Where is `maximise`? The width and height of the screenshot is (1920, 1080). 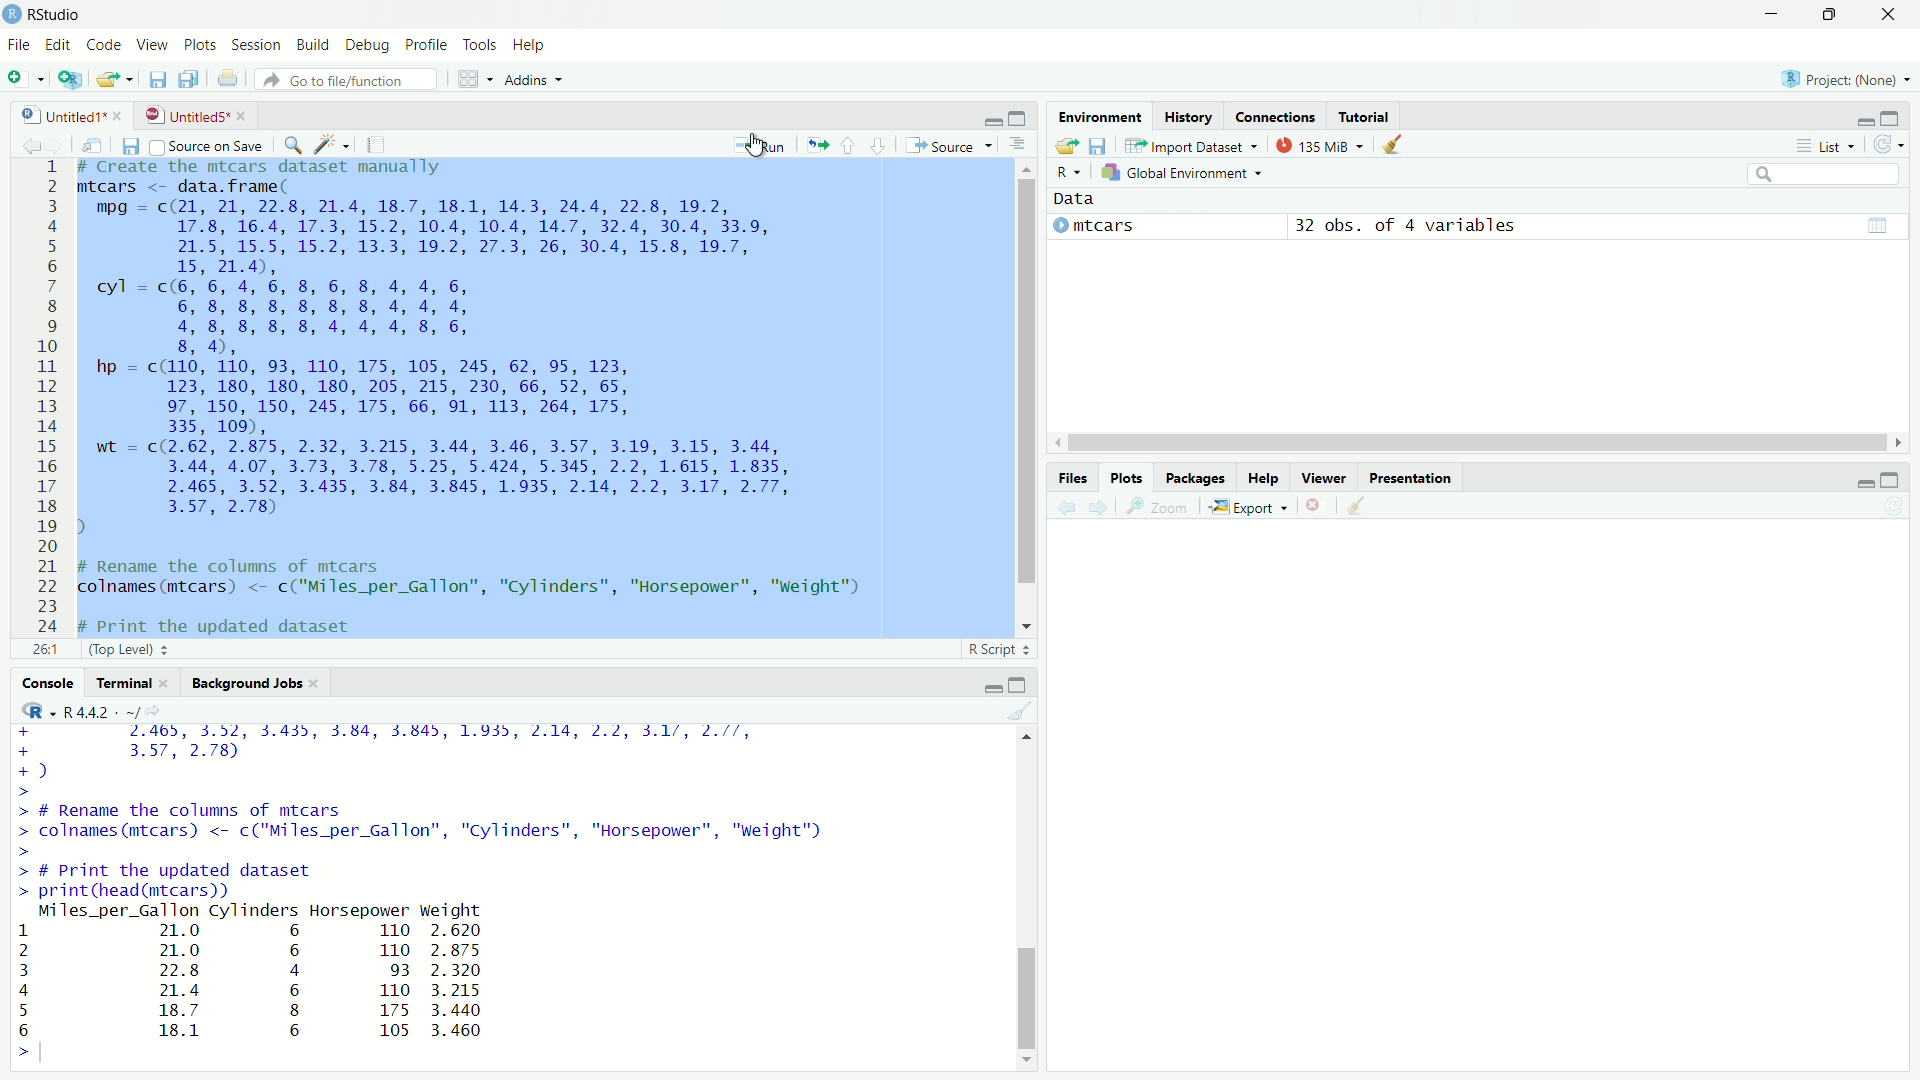 maximise is located at coordinates (1891, 117).